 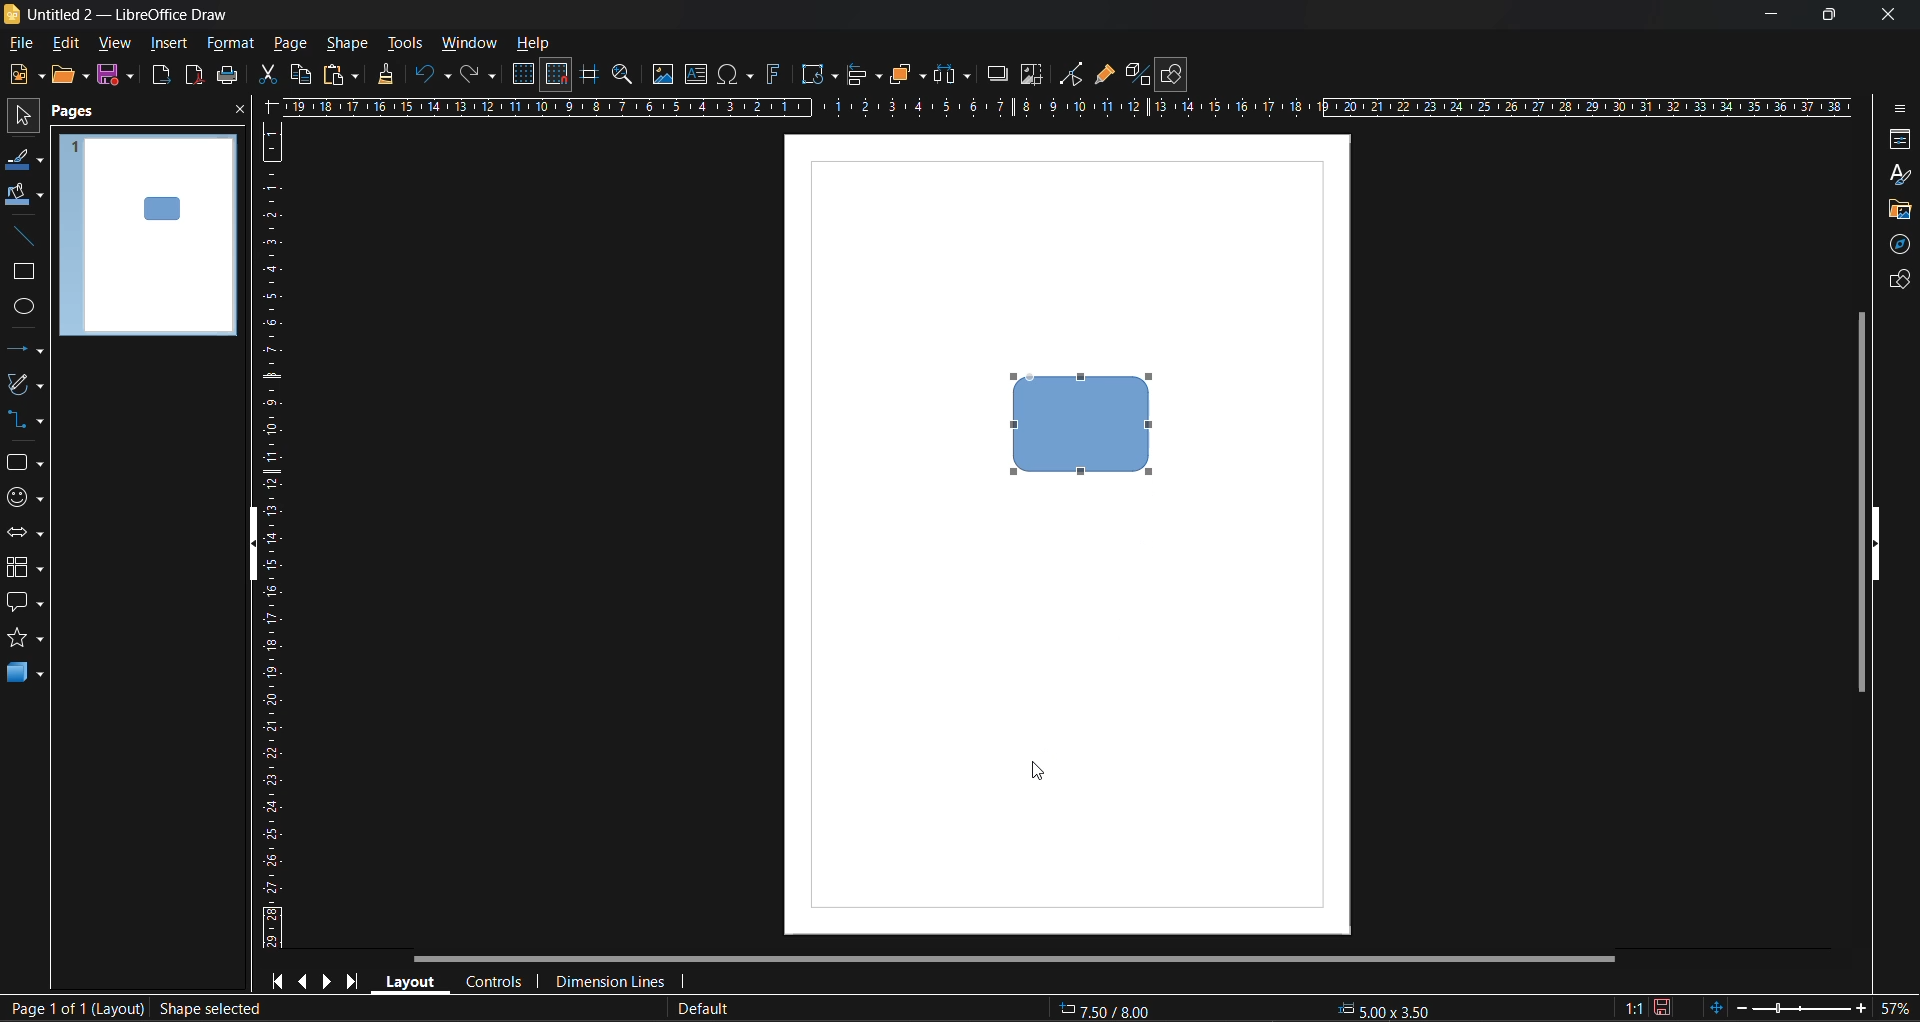 What do you see at coordinates (229, 45) in the screenshot?
I see `format` at bounding box center [229, 45].